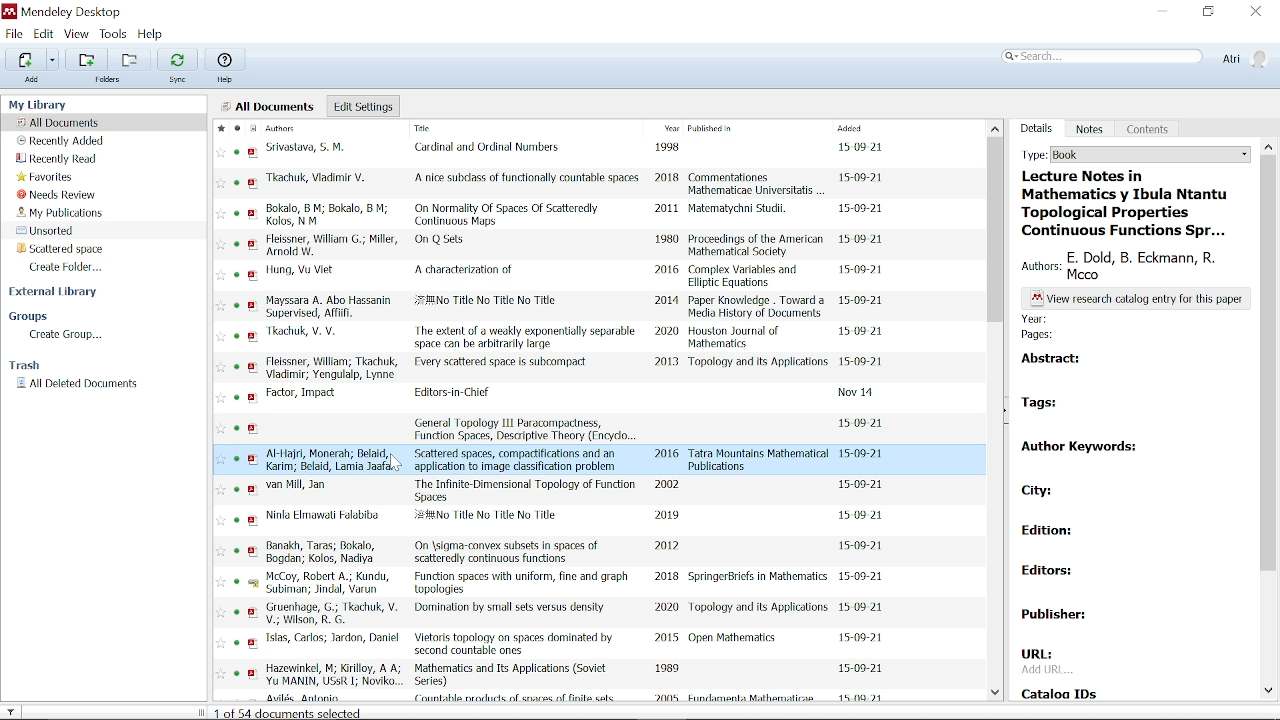  I want to click on Help, so click(225, 59).